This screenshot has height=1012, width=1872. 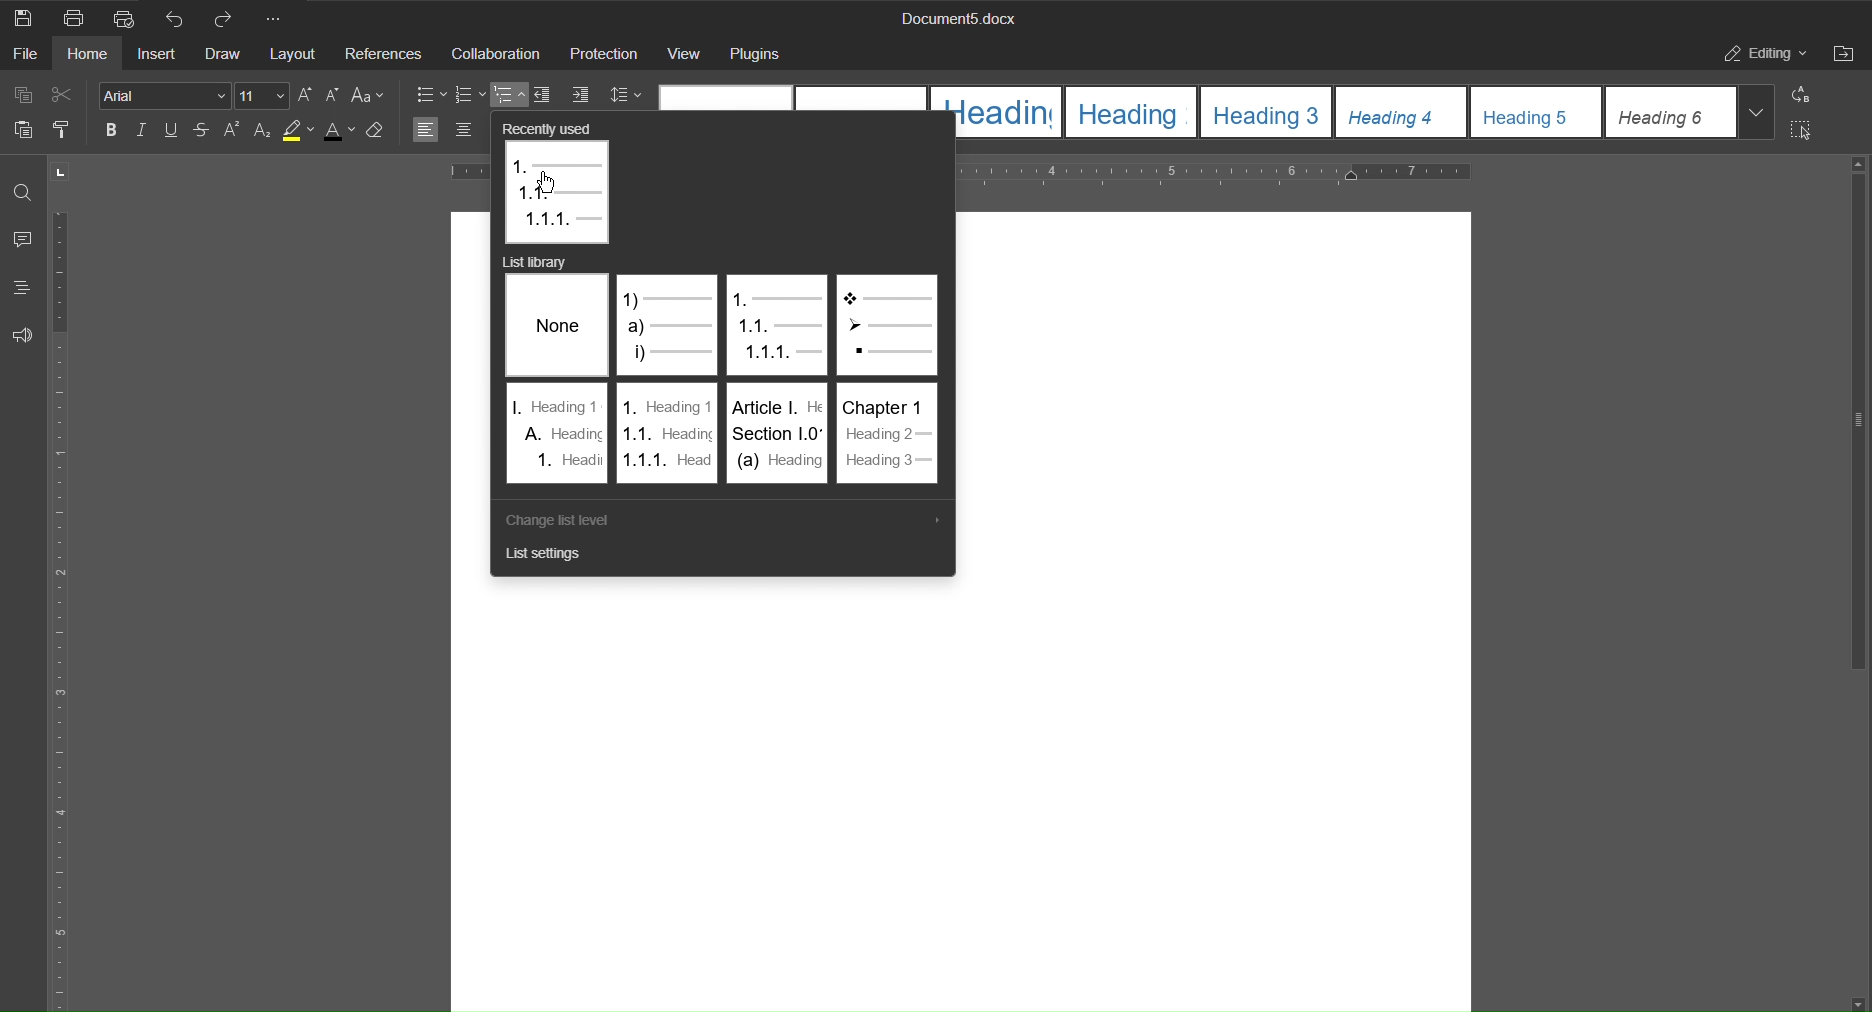 I want to click on Superscript, so click(x=234, y=130).